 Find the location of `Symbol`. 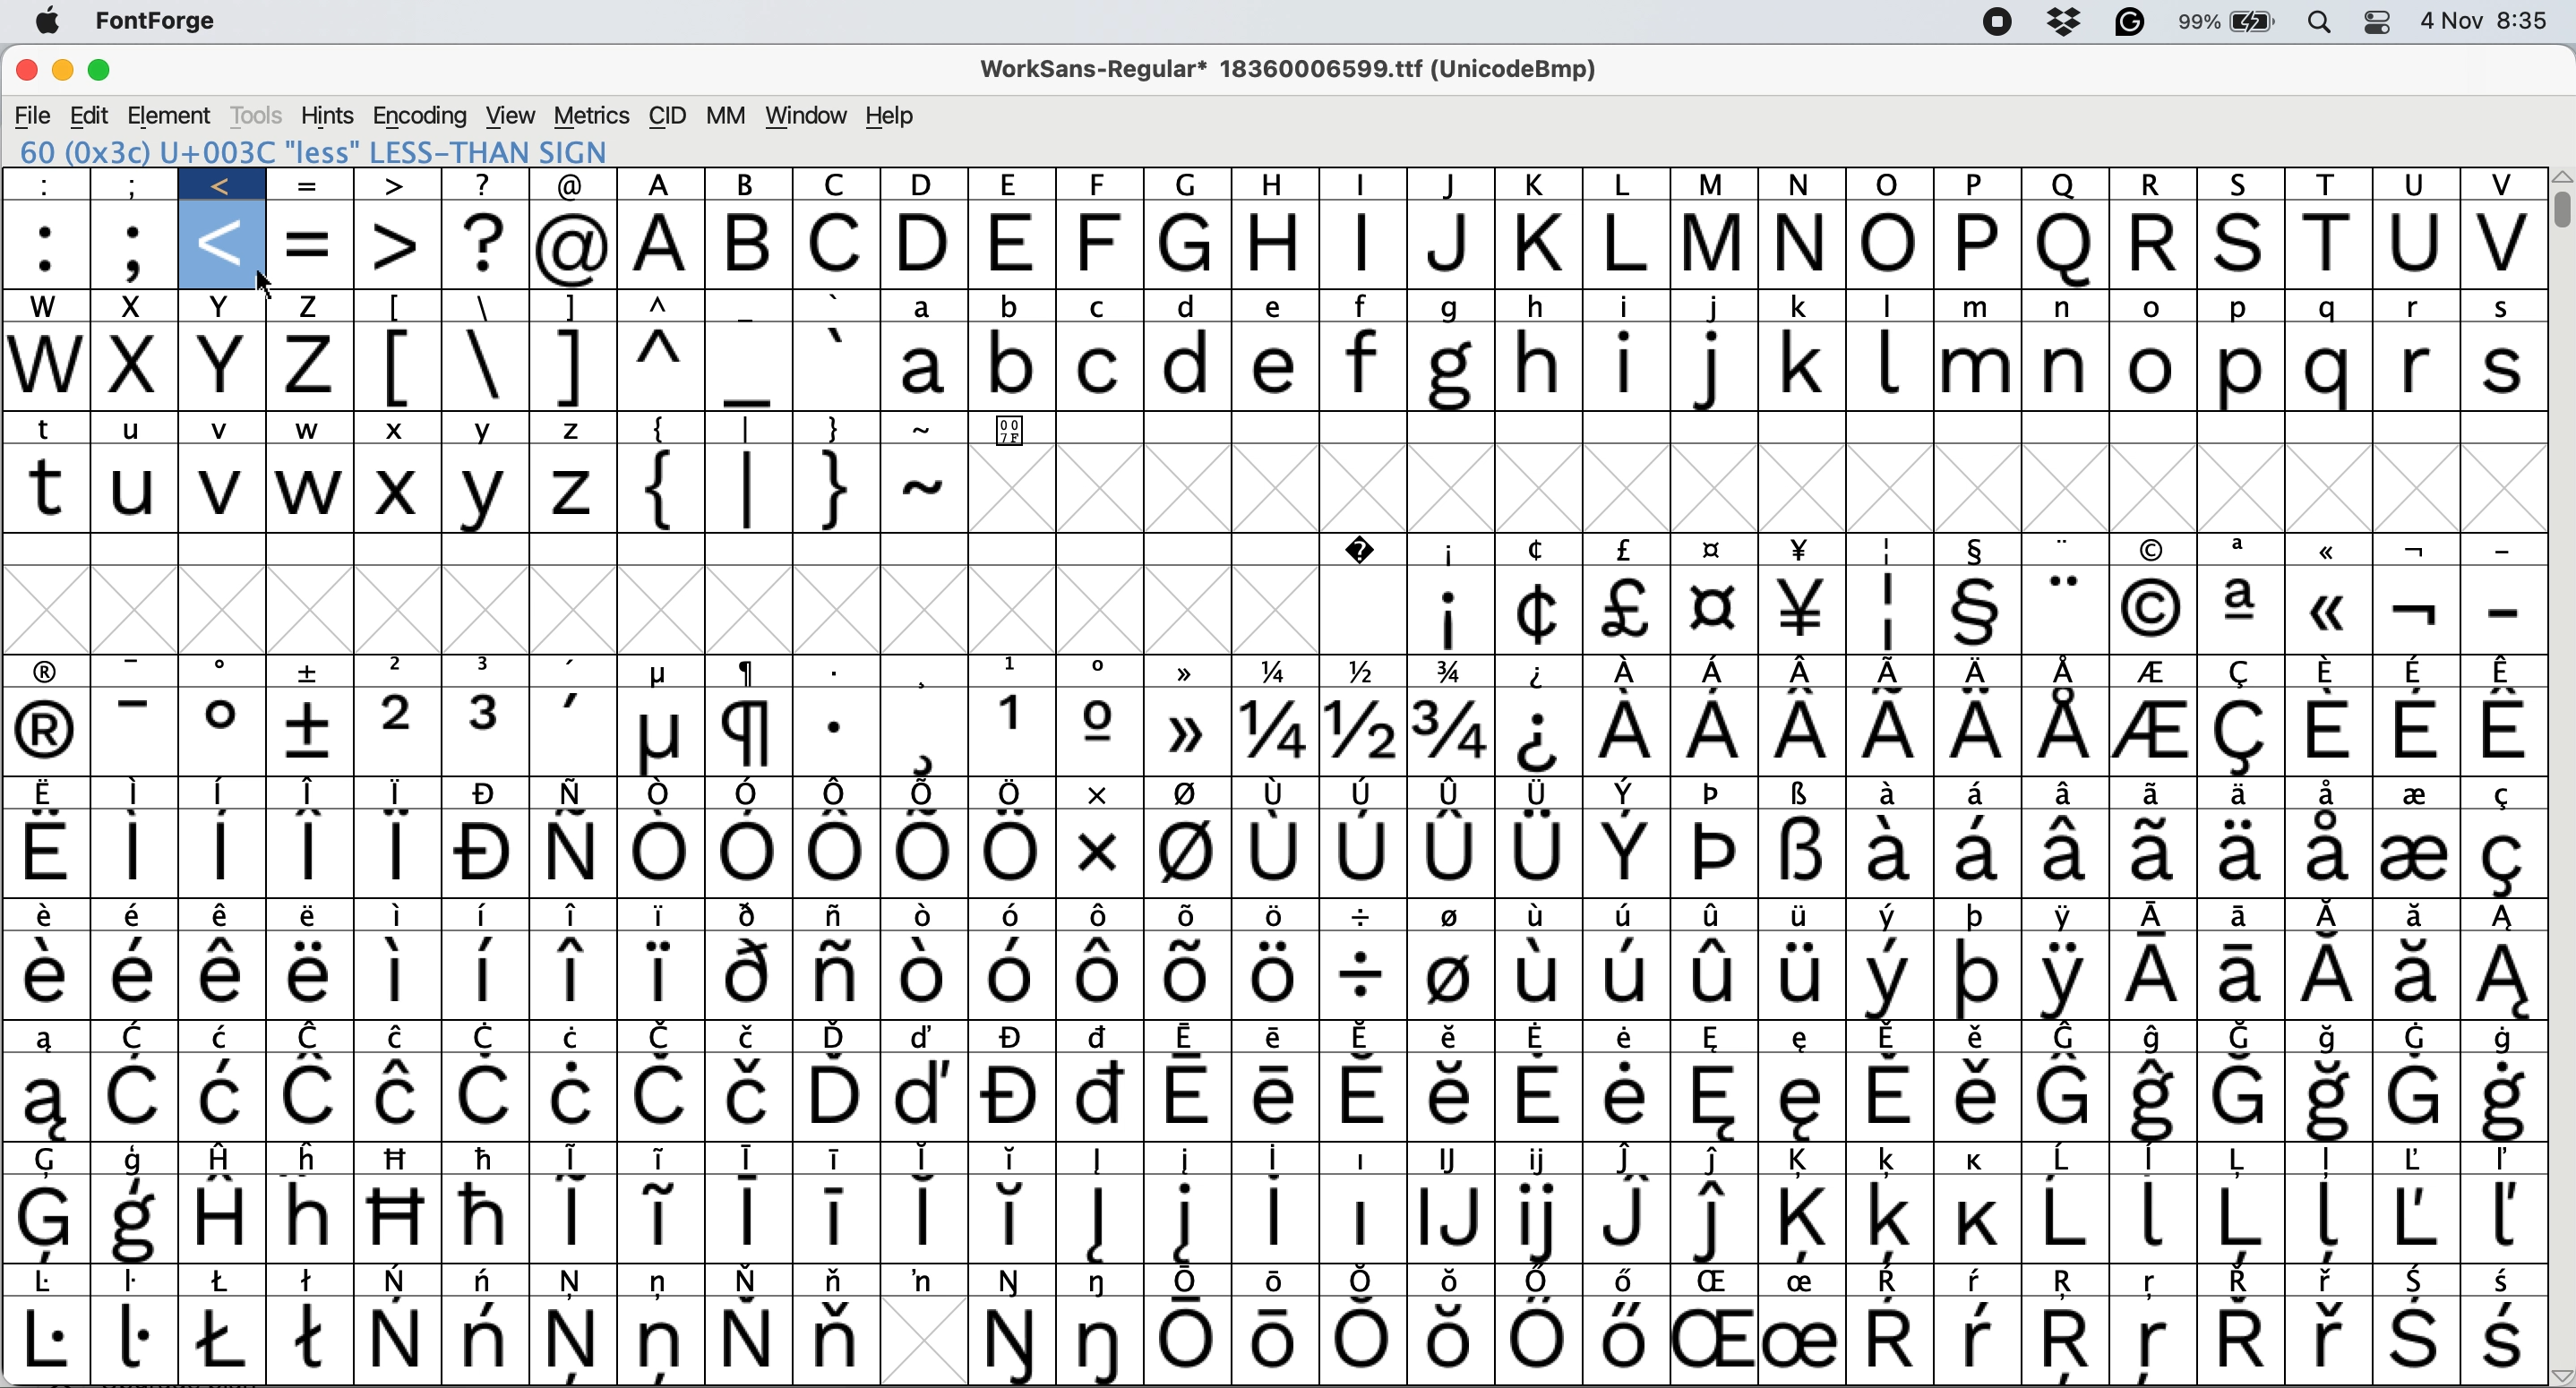

Symbol is located at coordinates (1979, 918).